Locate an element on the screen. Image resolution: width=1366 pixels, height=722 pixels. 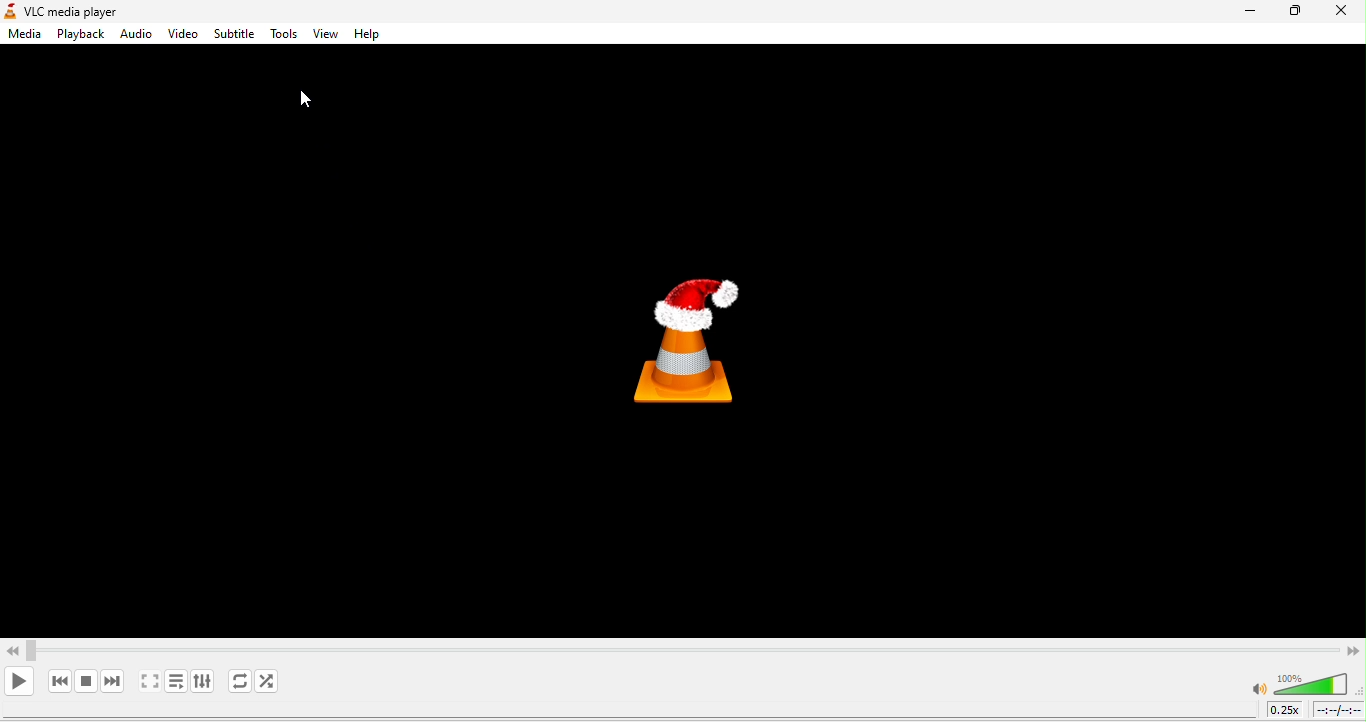
volume is located at coordinates (1301, 683).